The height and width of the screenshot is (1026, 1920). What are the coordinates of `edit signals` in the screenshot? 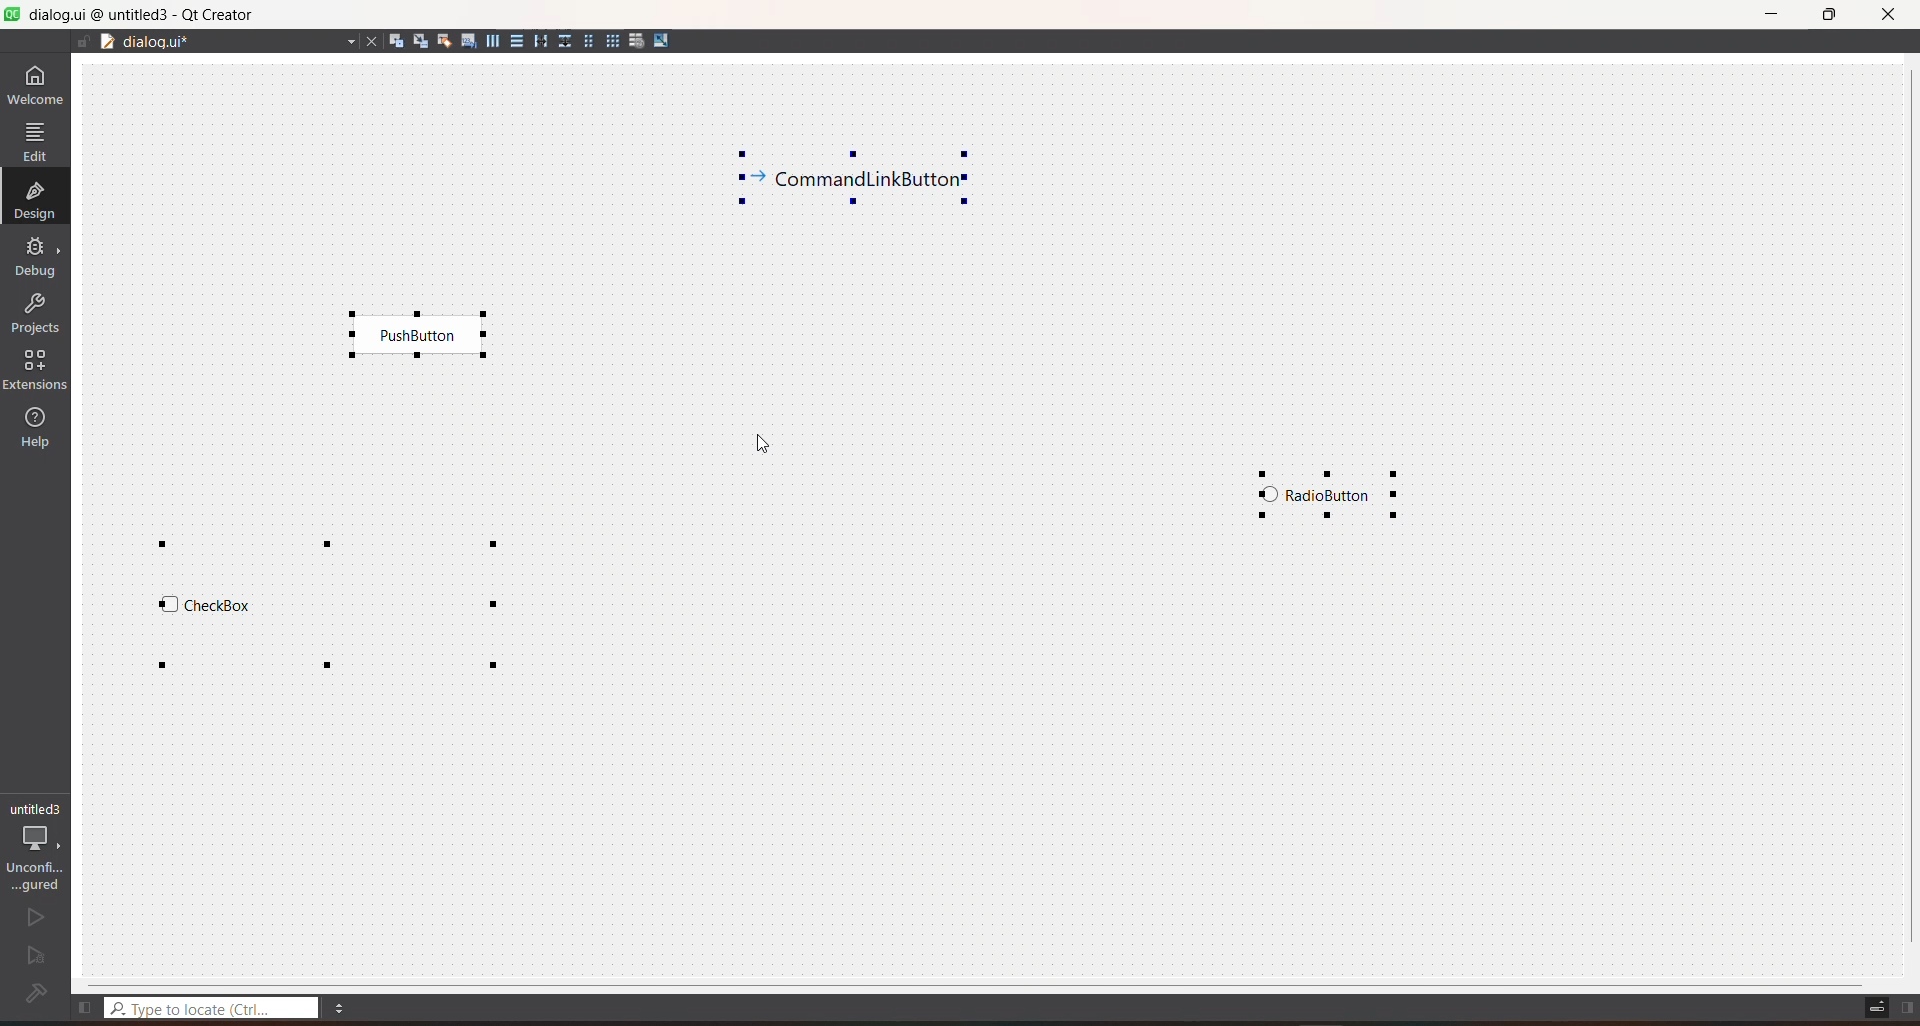 It's located at (418, 40).